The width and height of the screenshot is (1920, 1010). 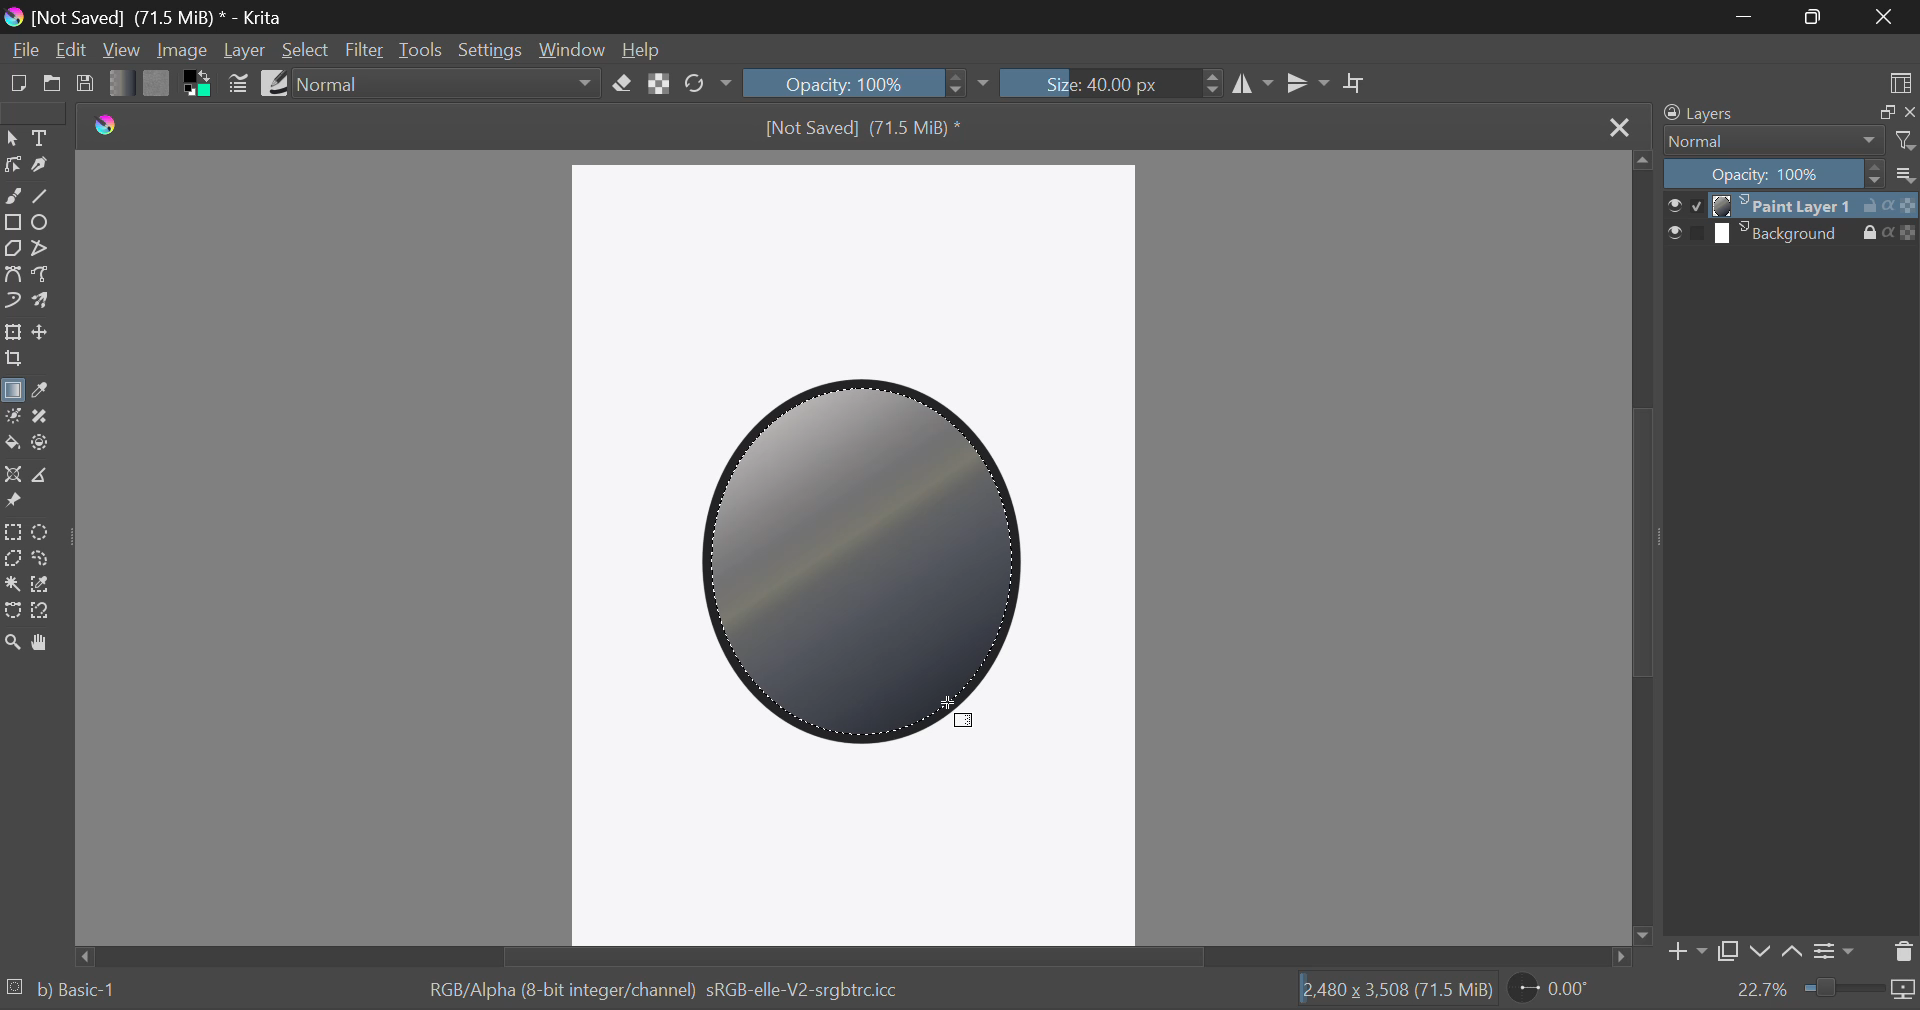 I want to click on Rectangle, so click(x=14, y=225).